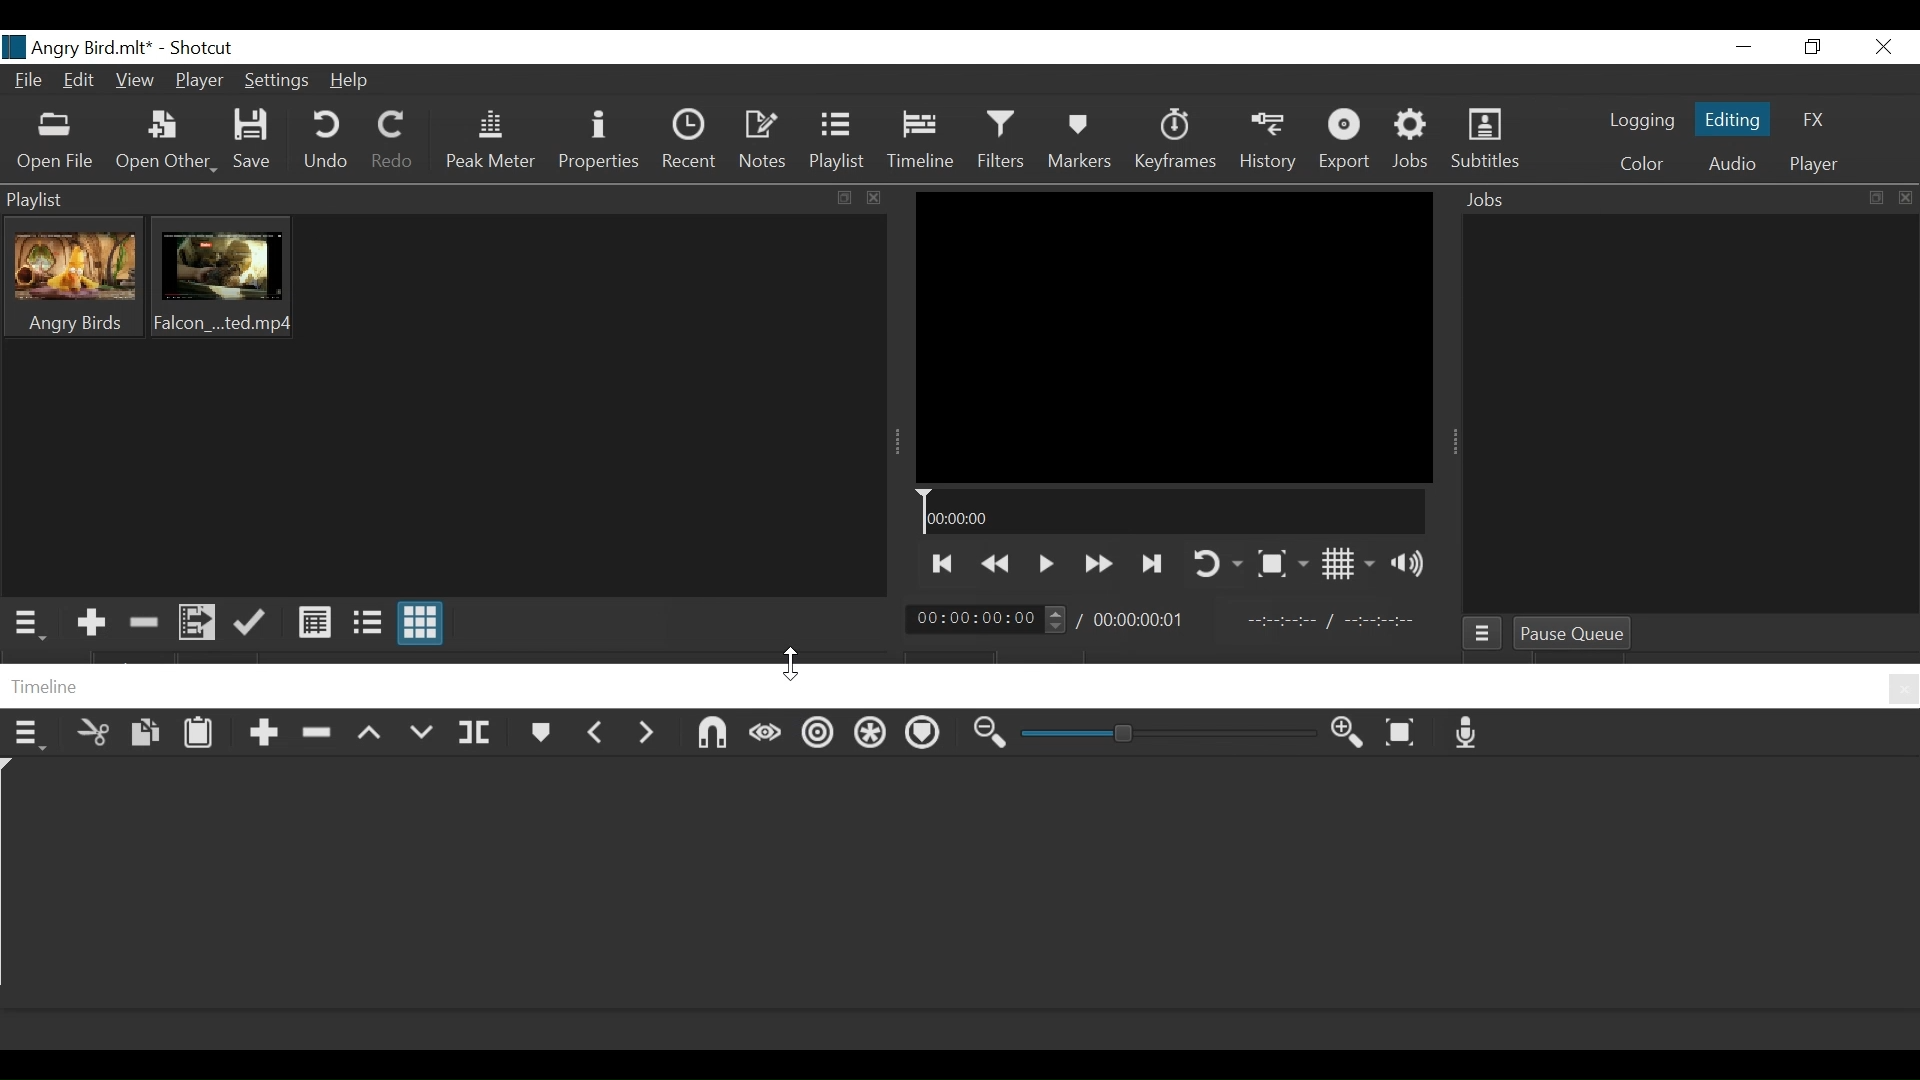 Image resolution: width=1920 pixels, height=1080 pixels. Describe the element at coordinates (77, 48) in the screenshot. I see `File name` at that location.